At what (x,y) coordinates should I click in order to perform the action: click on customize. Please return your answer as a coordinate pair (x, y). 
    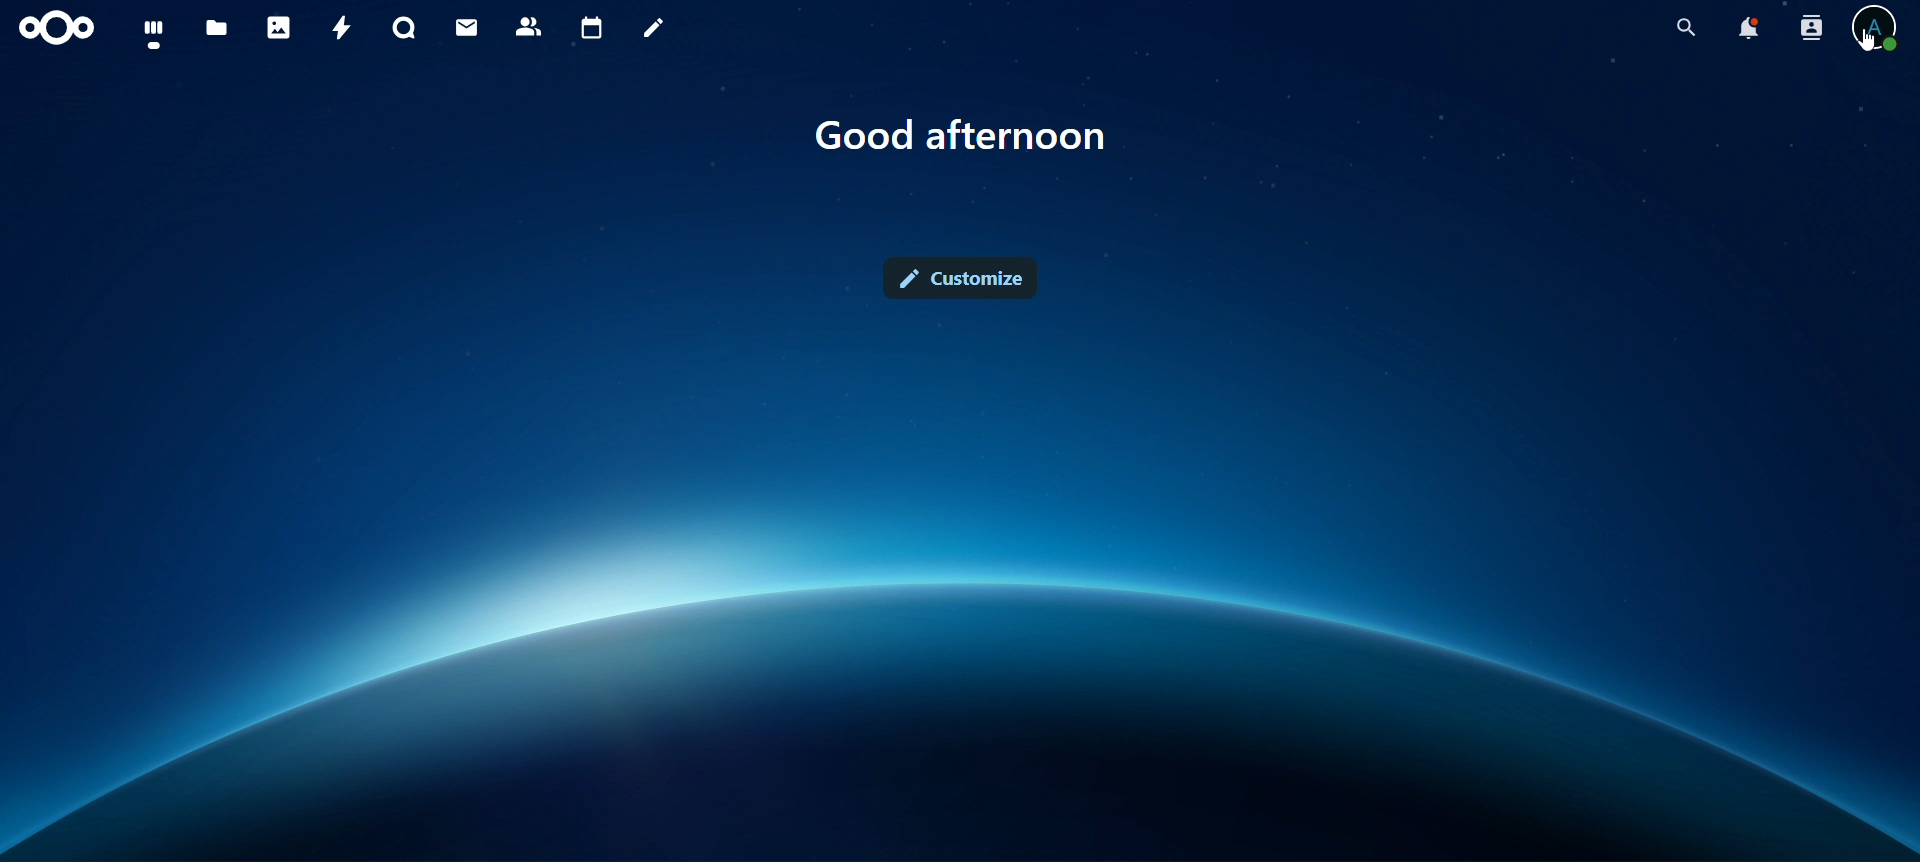
    Looking at the image, I should click on (964, 276).